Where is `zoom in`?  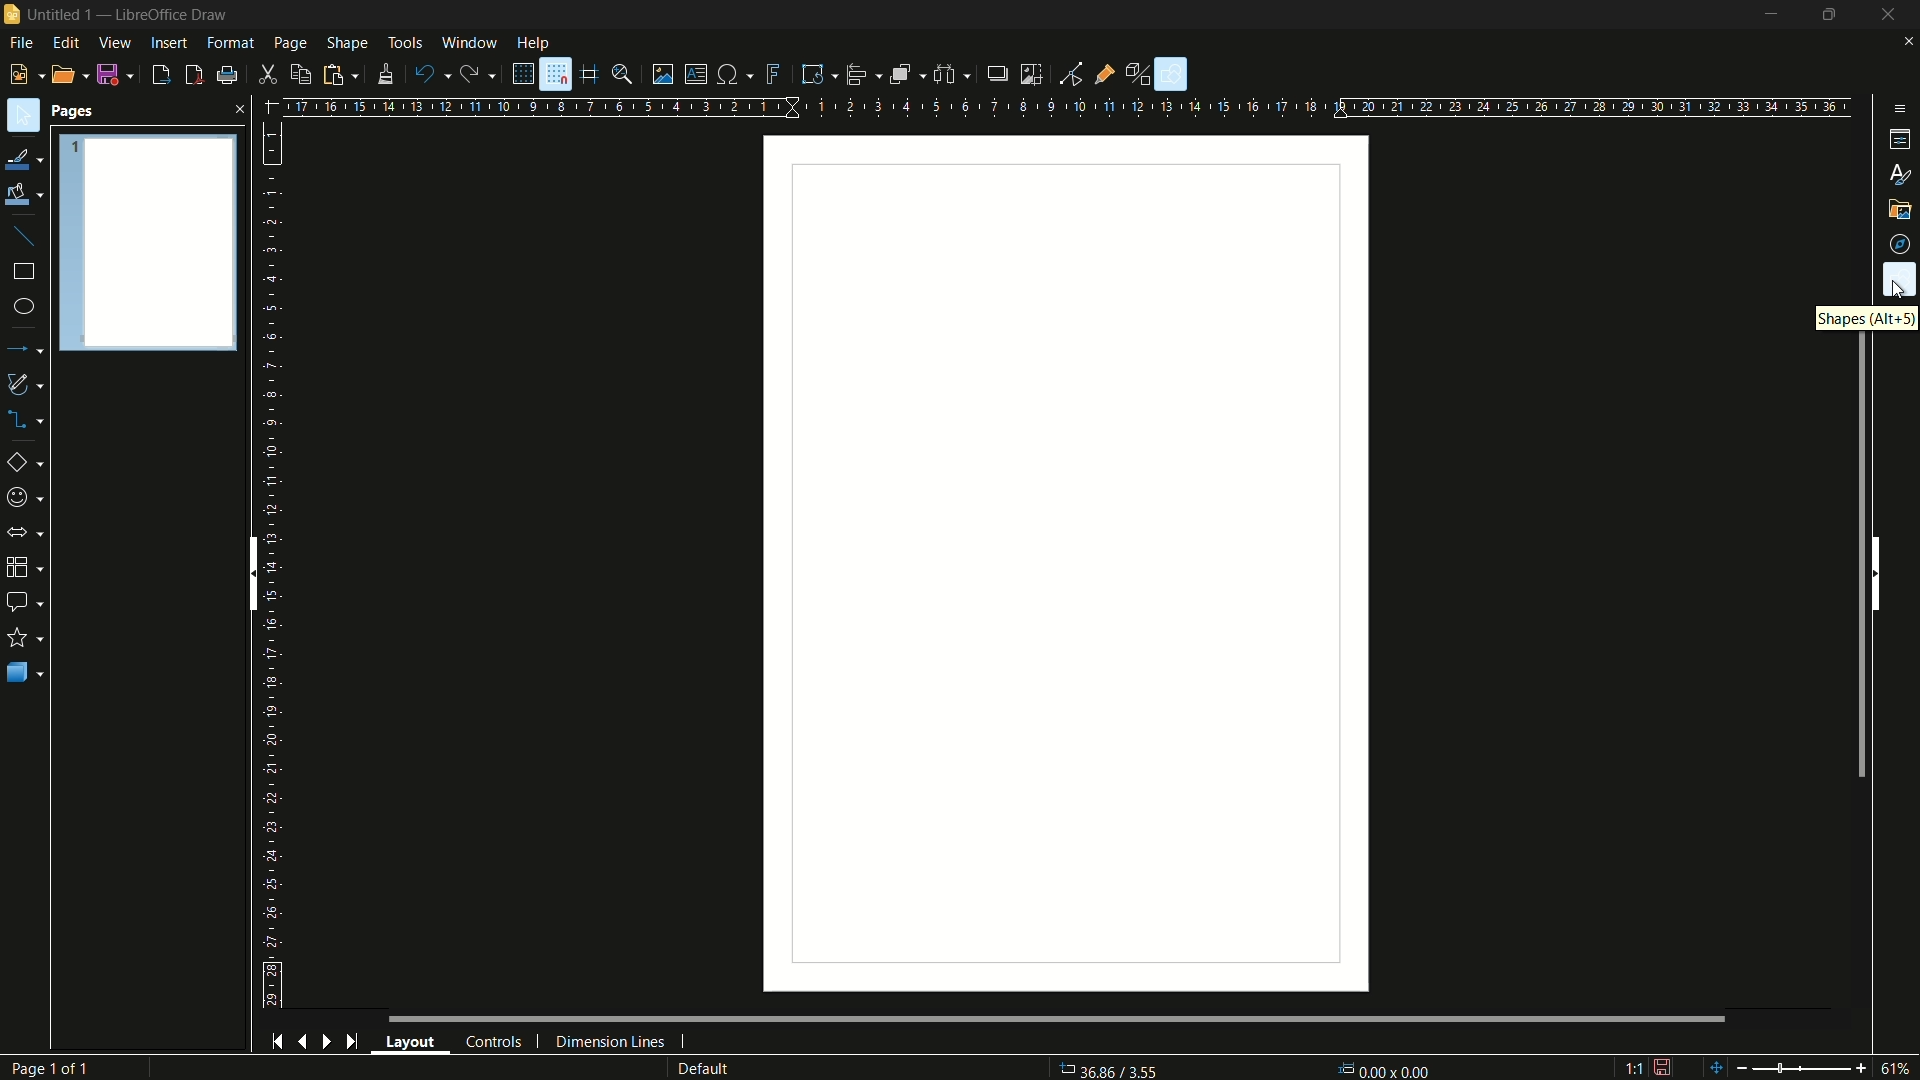 zoom in is located at coordinates (1863, 1066).